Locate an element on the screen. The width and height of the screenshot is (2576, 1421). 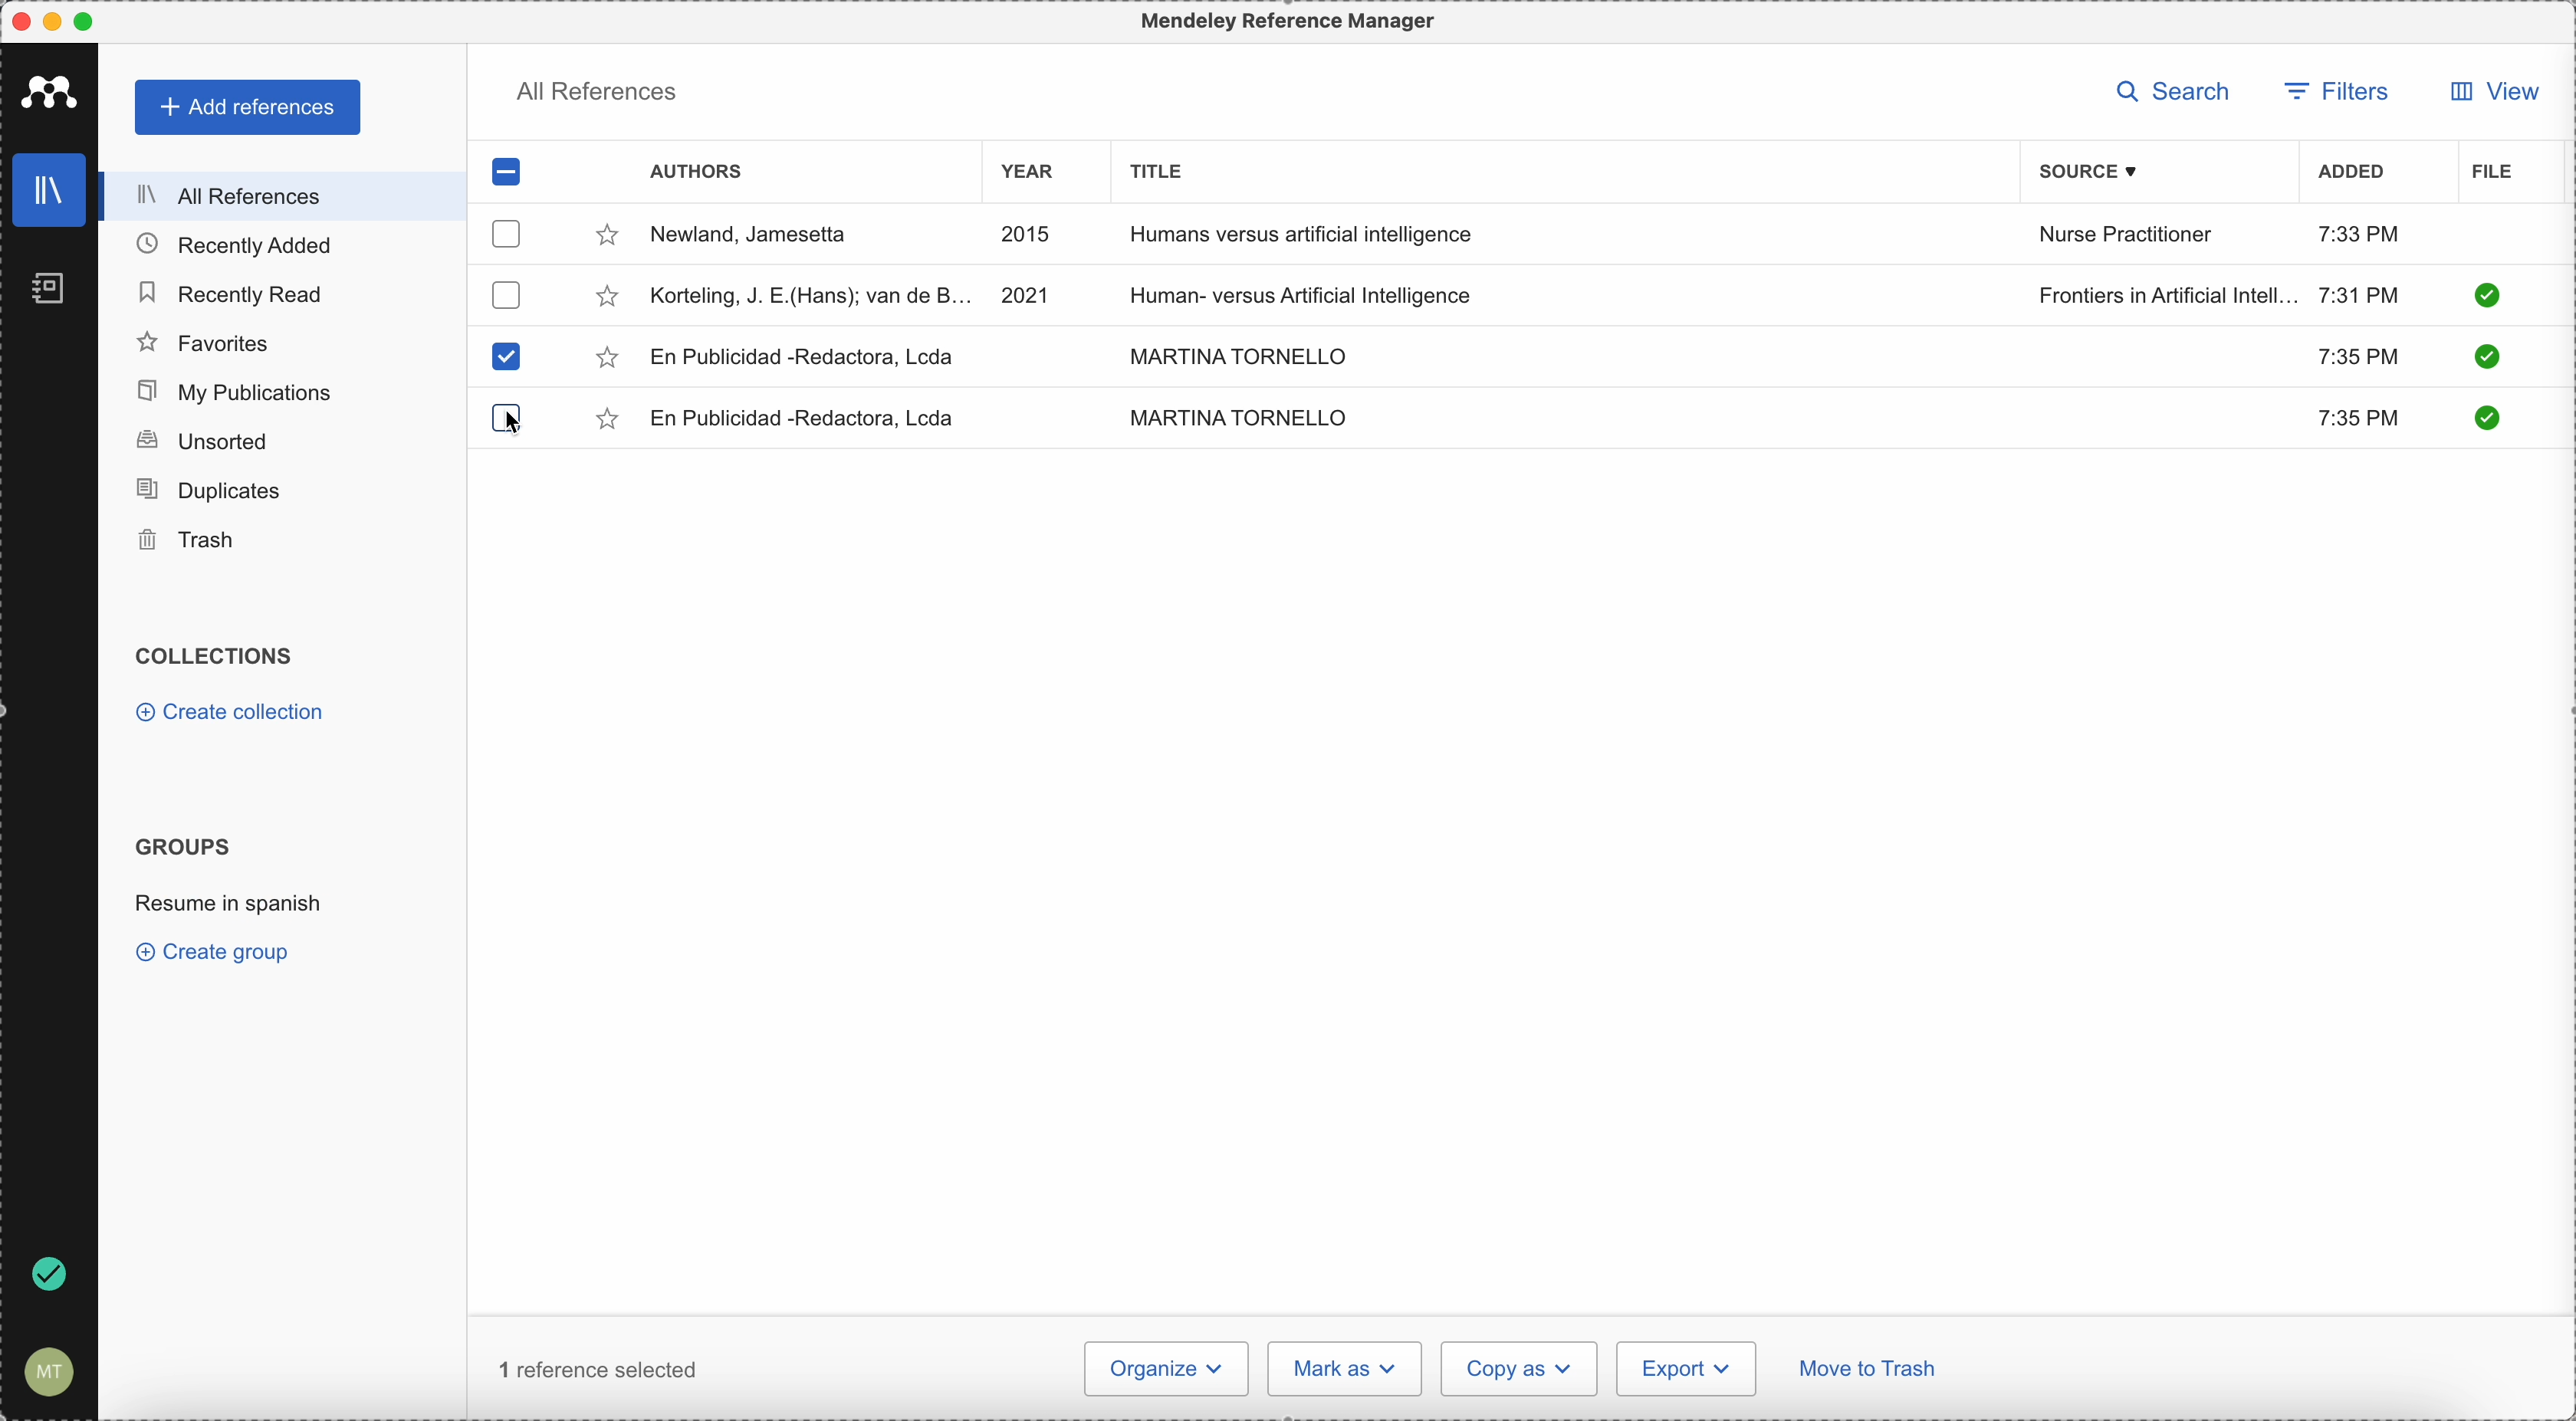
cursor is located at coordinates (514, 424).